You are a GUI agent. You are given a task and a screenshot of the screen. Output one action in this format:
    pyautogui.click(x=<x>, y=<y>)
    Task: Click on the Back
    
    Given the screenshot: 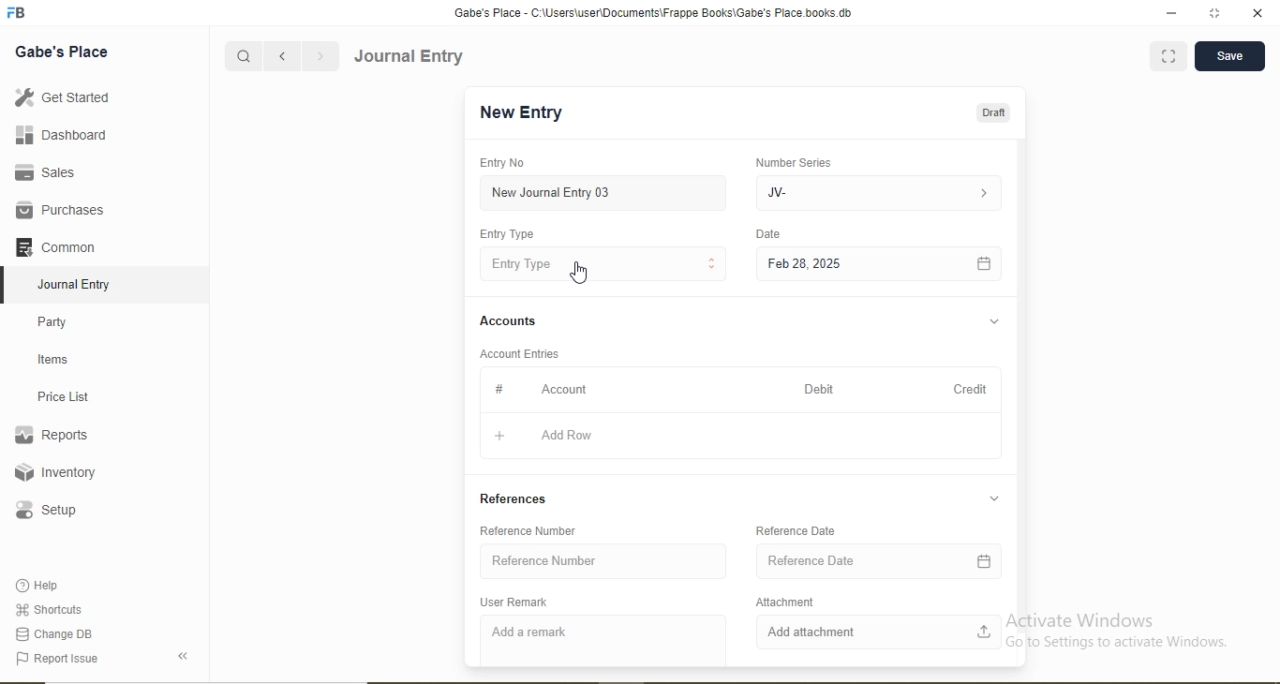 What is the action you would take?
    pyautogui.click(x=182, y=656)
    